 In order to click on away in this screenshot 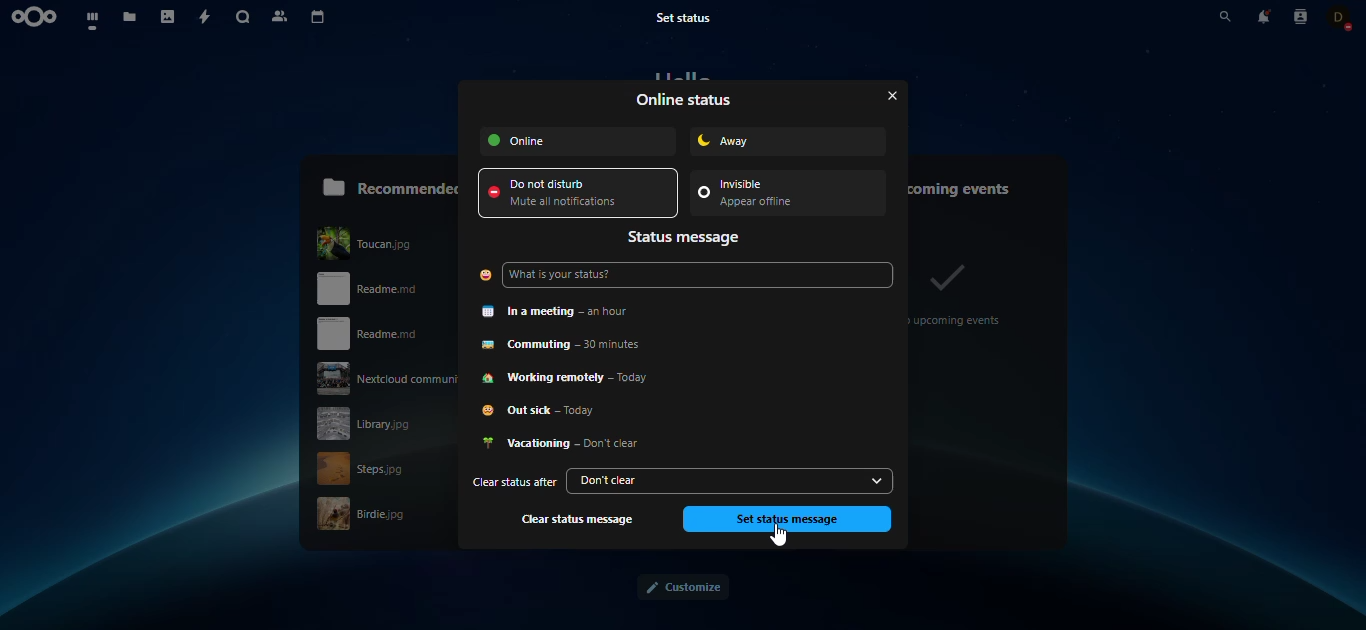, I will do `click(760, 140)`.